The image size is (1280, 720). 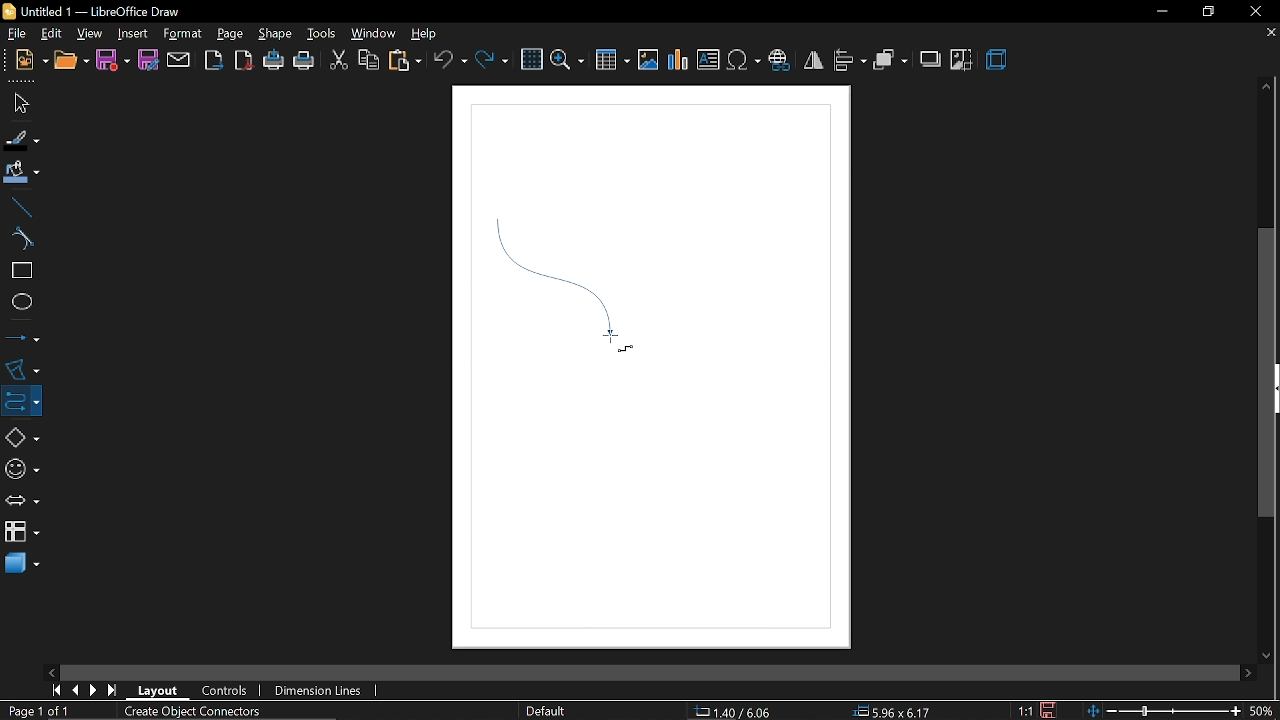 I want to click on help, so click(x=424, y=33).